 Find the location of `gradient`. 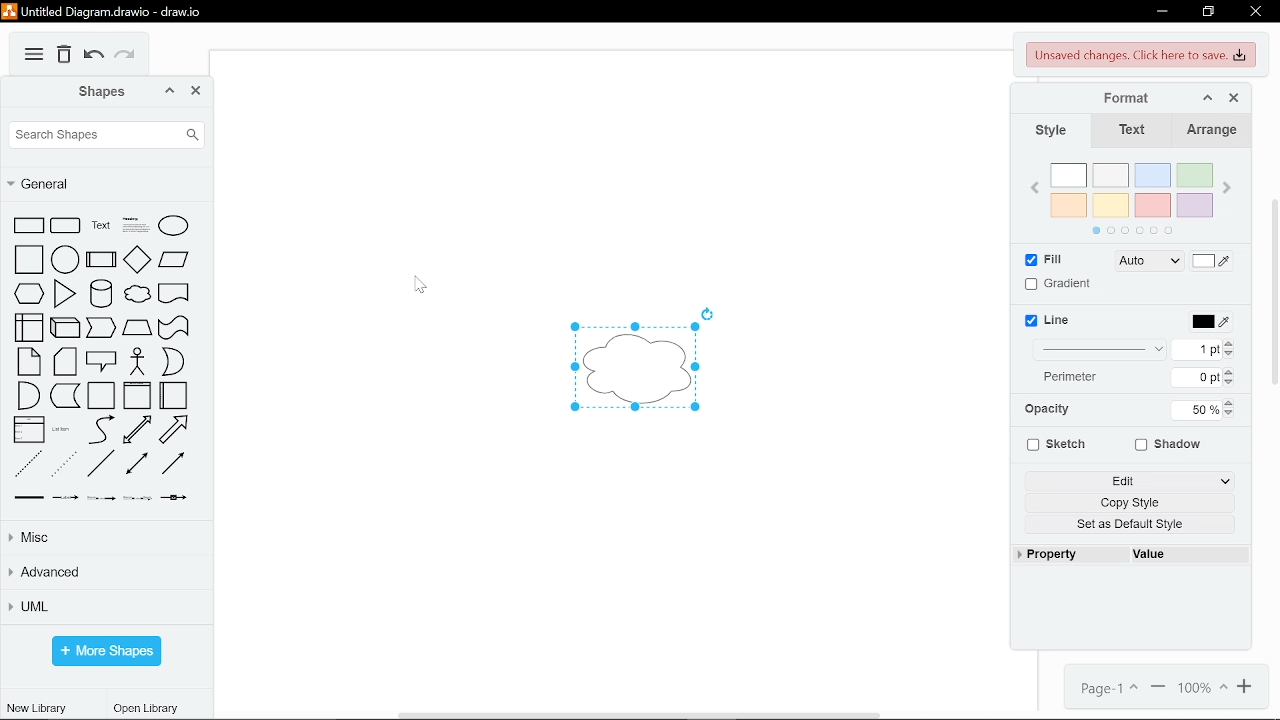

gradient is located at coordinates (1058, 285).